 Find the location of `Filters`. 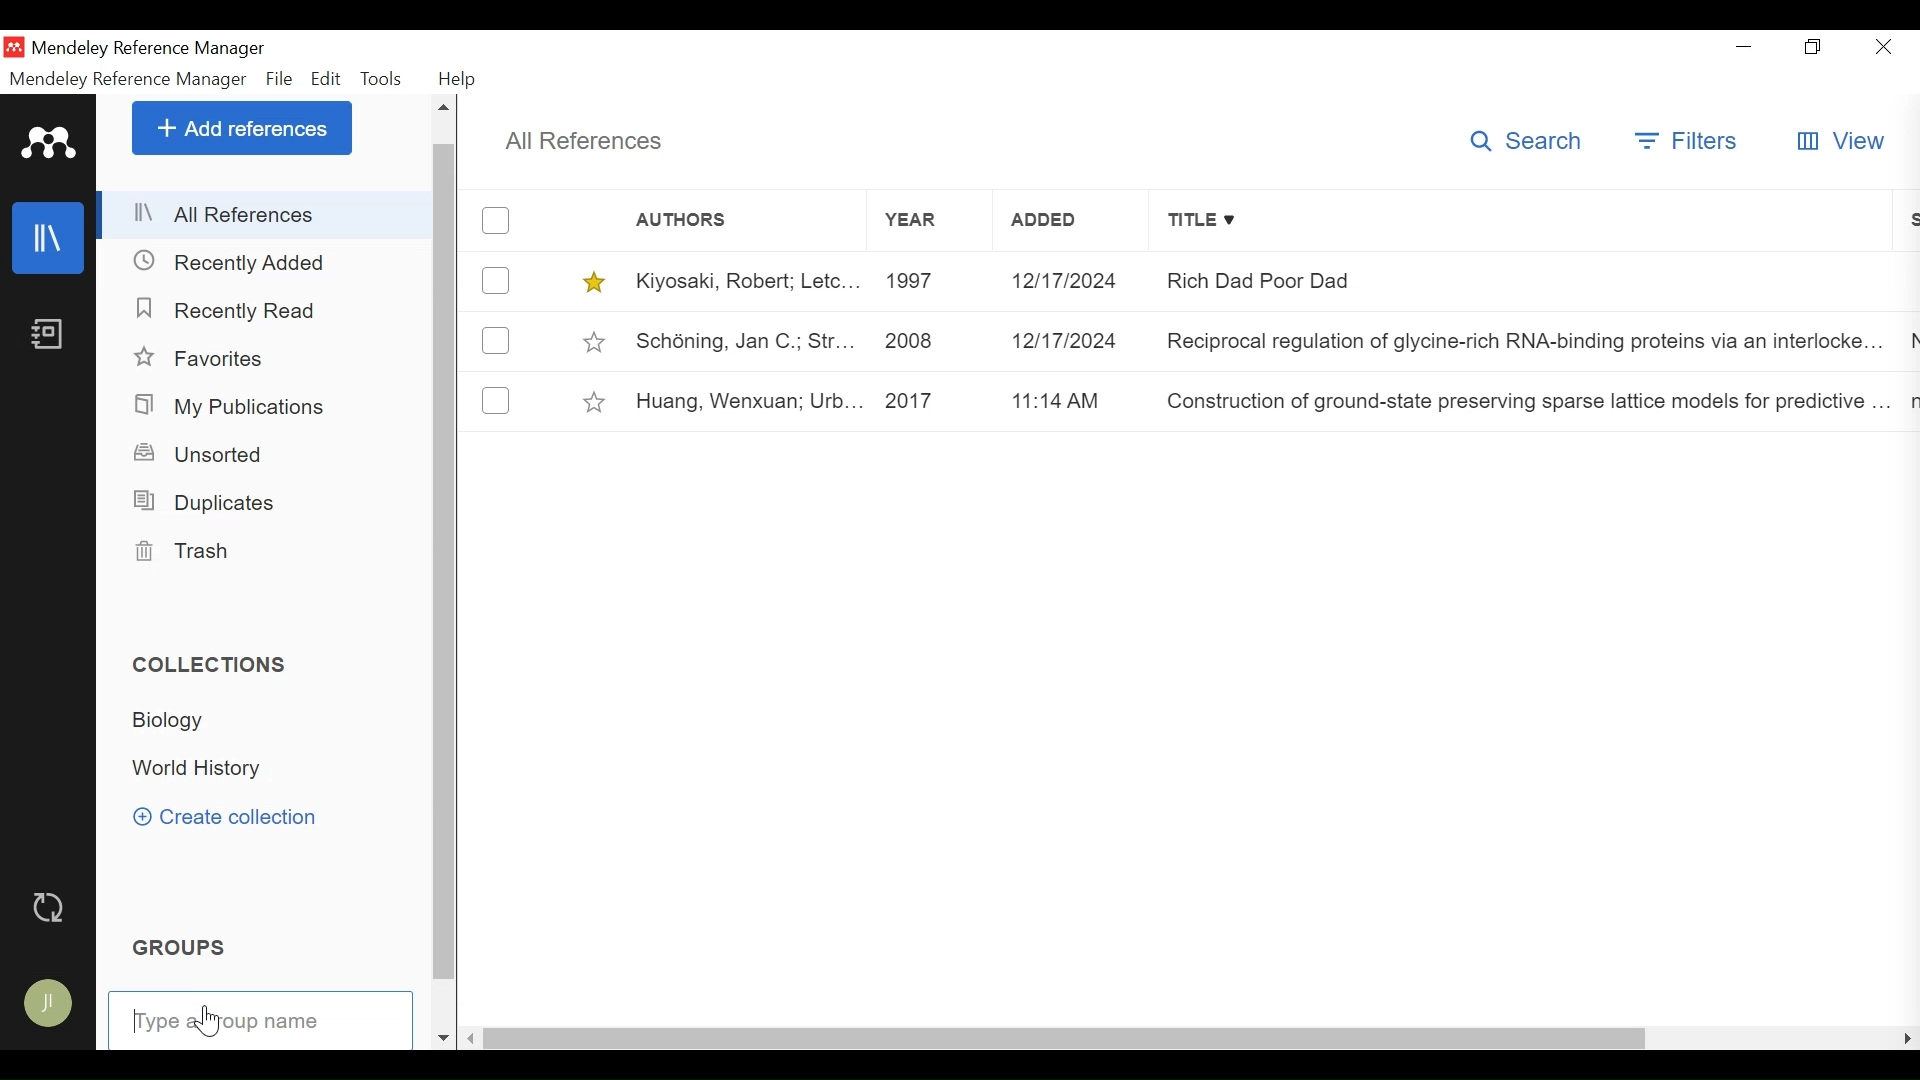

Filters is located at coordinates (1685, 140).